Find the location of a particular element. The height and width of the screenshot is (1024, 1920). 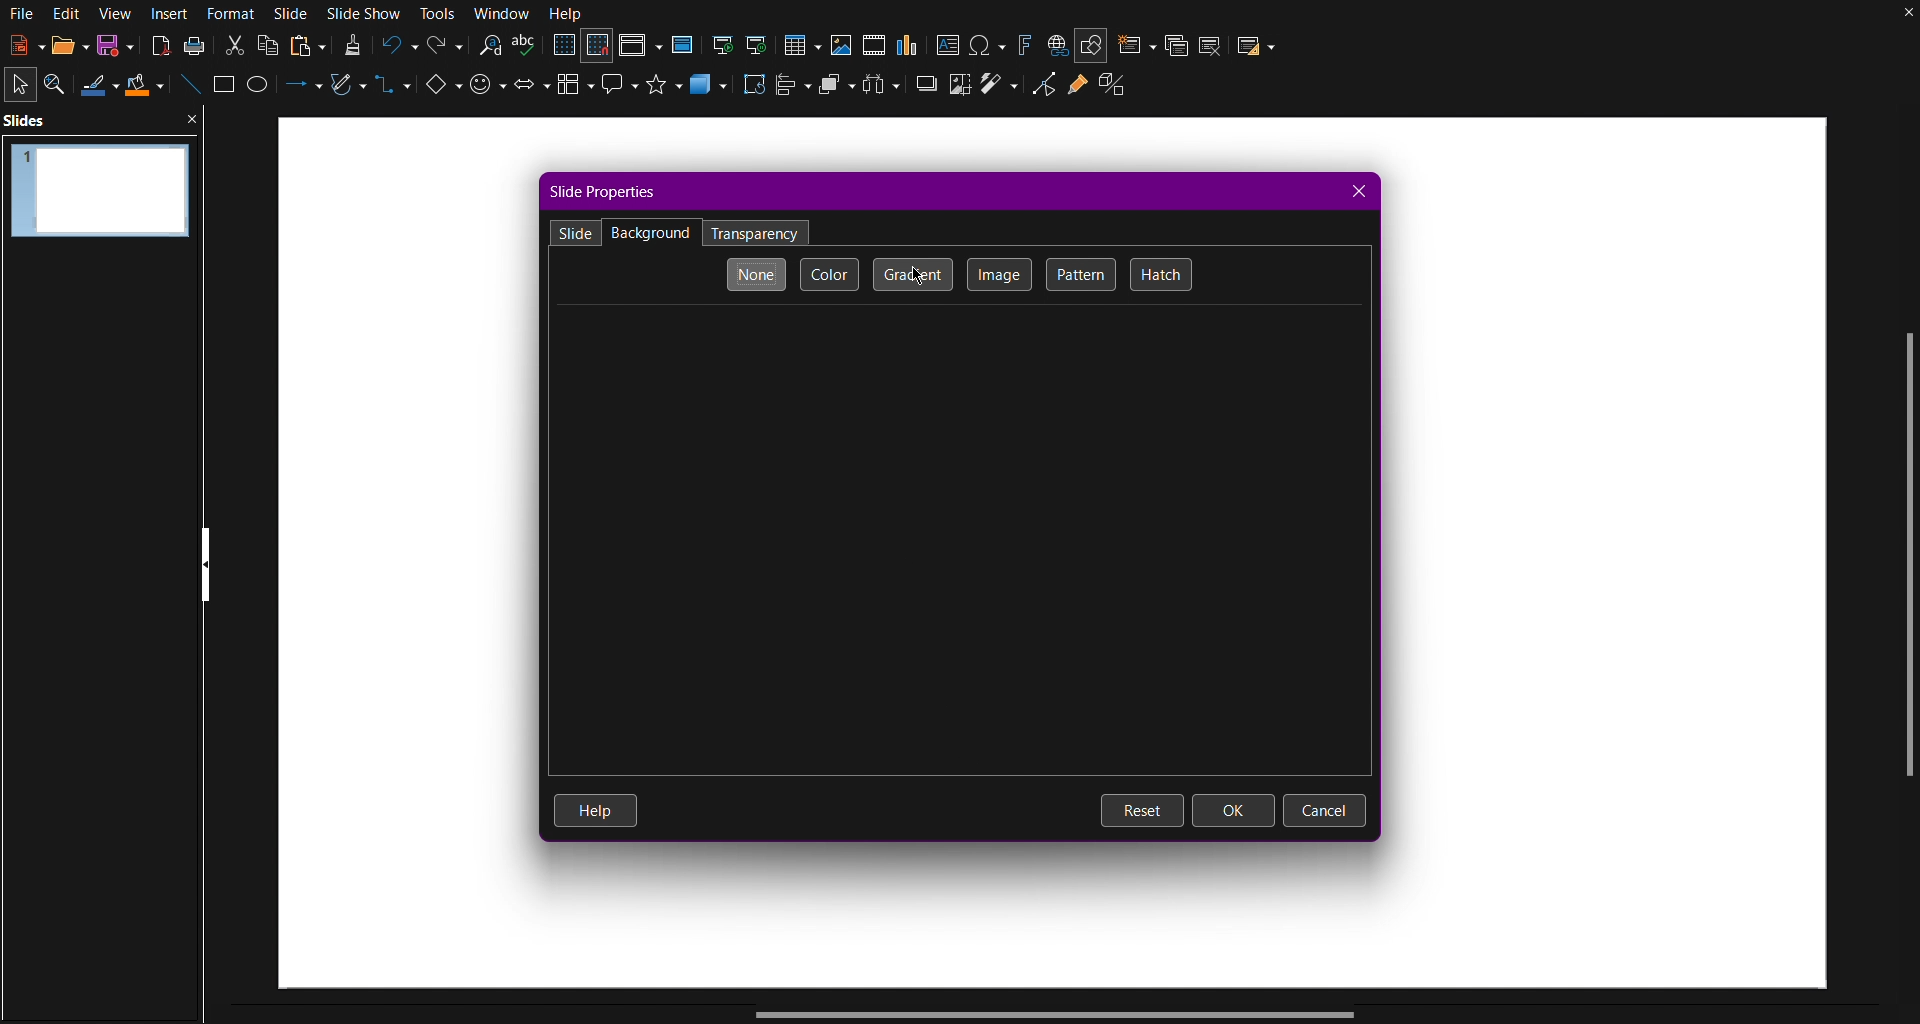

Slide Show is located at coordinates (368, 13).